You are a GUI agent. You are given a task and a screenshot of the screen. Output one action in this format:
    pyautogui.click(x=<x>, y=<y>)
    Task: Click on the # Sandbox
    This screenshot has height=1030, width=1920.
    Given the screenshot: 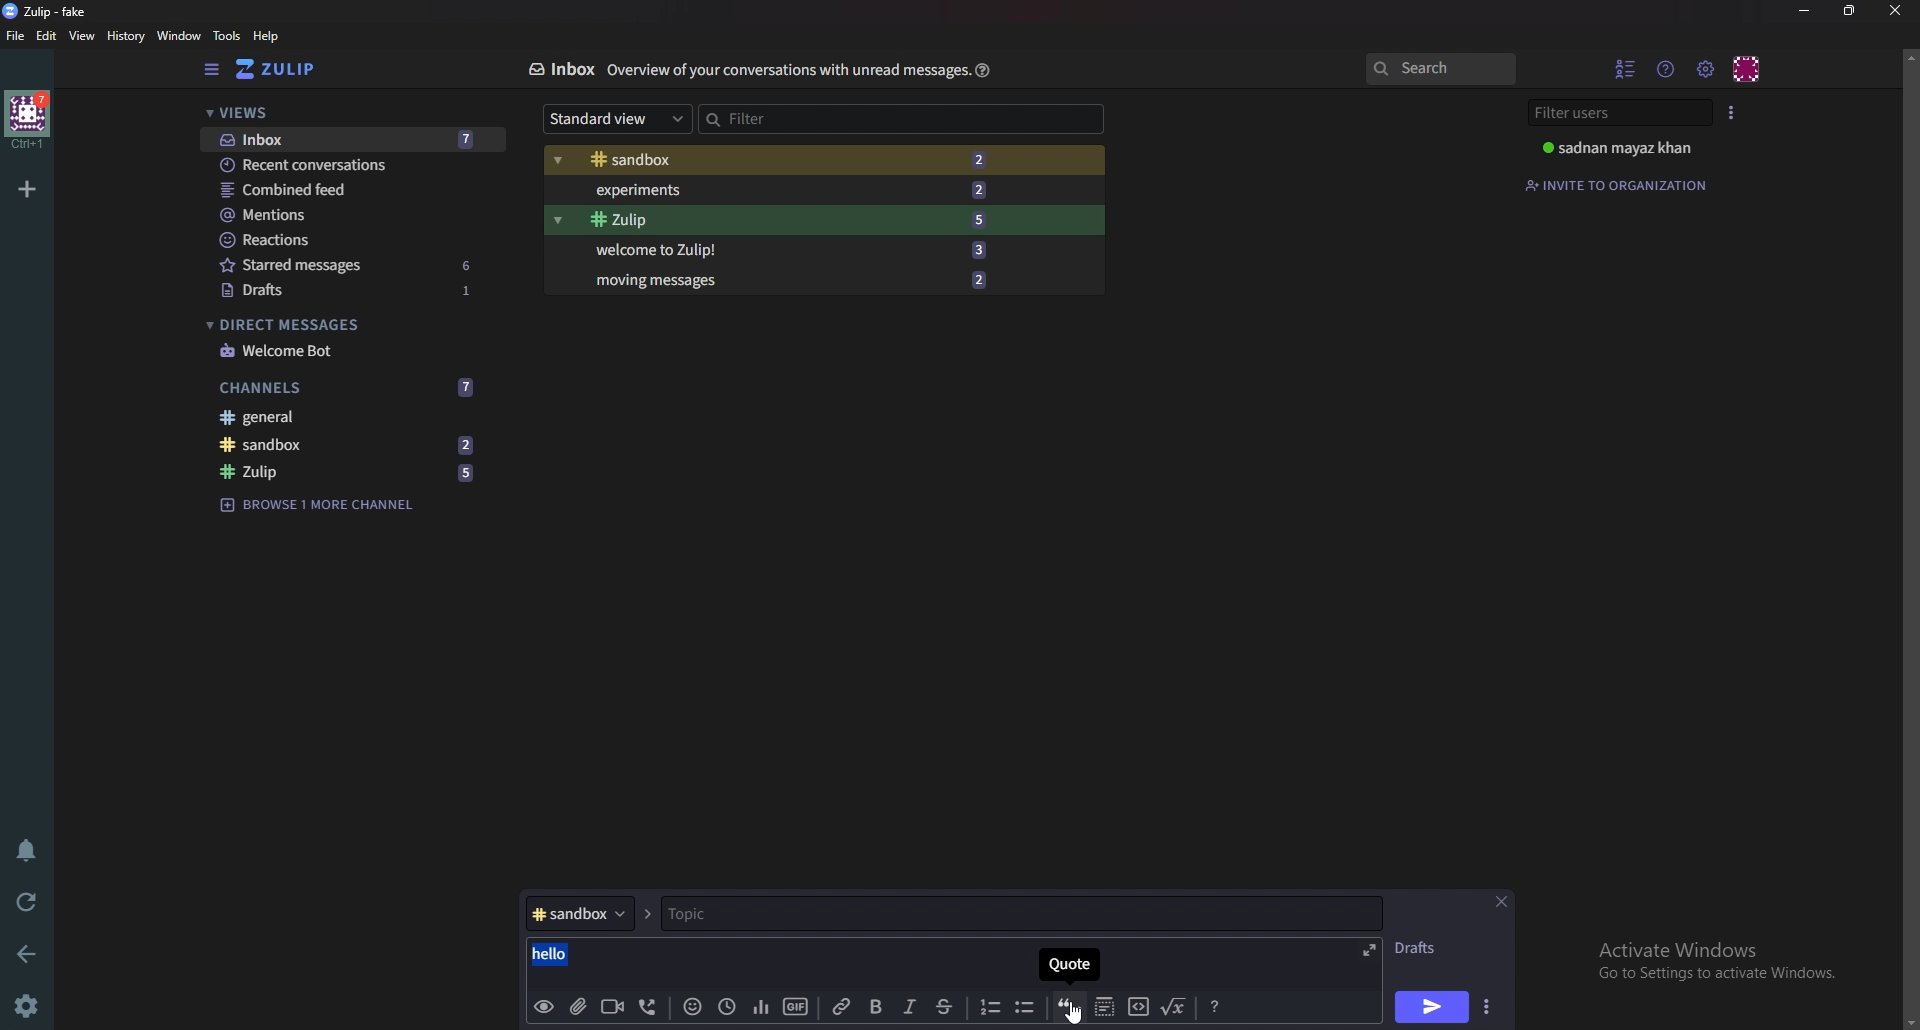 What is the action you would take?
    pyautogui.click(x=702, y=161)
    